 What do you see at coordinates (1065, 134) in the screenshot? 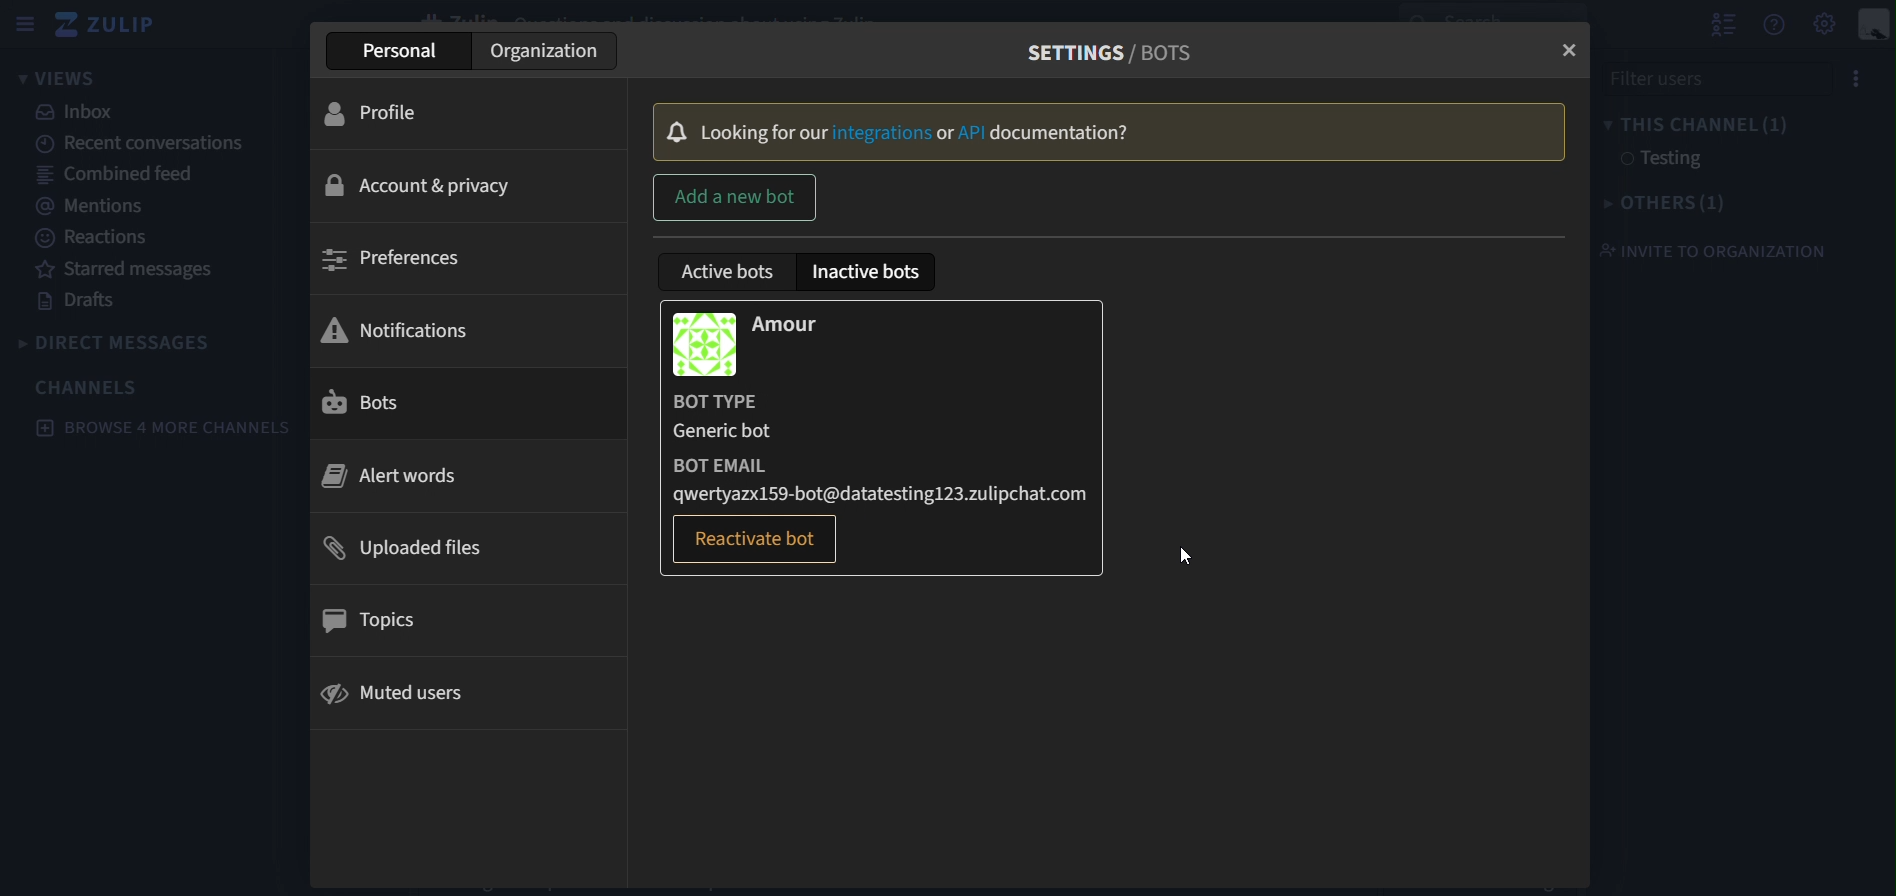
I see `Documentation?` at bounding box center [1065, 134].